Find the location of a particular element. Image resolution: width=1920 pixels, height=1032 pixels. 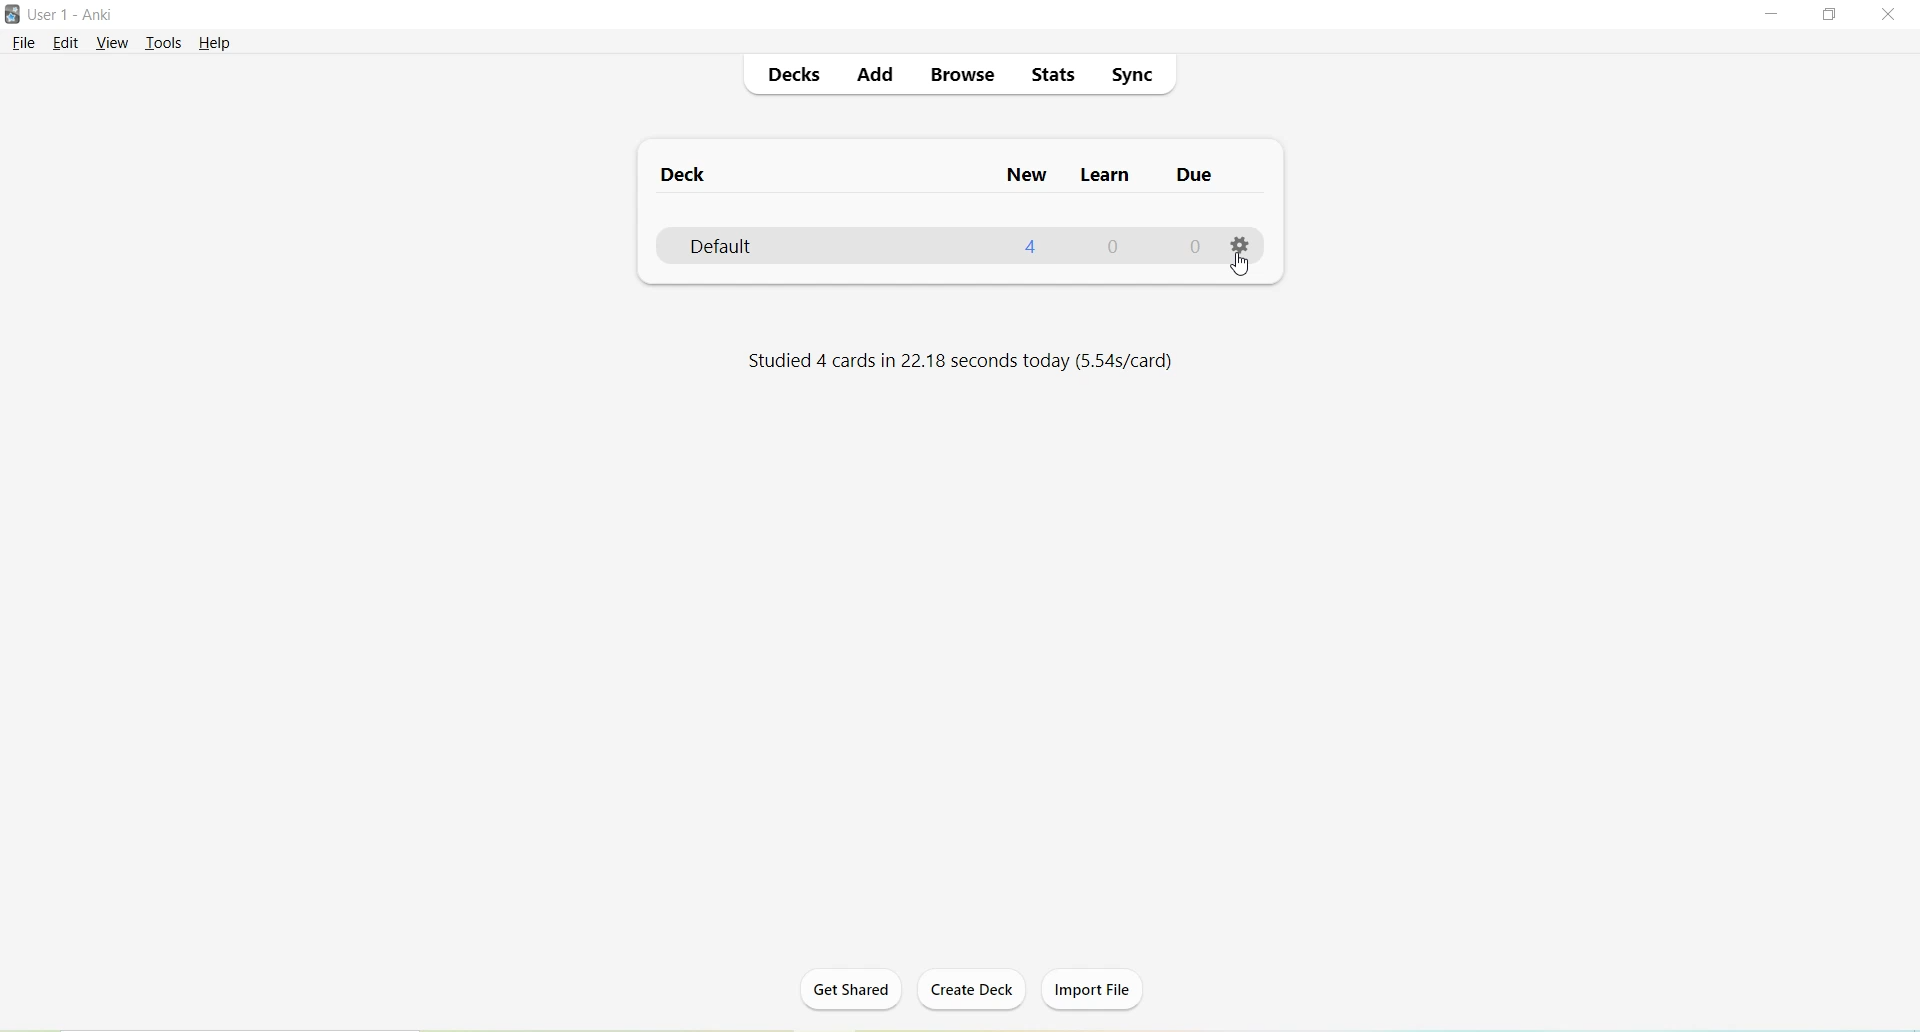

0 is located at coordinates (1192, 245).